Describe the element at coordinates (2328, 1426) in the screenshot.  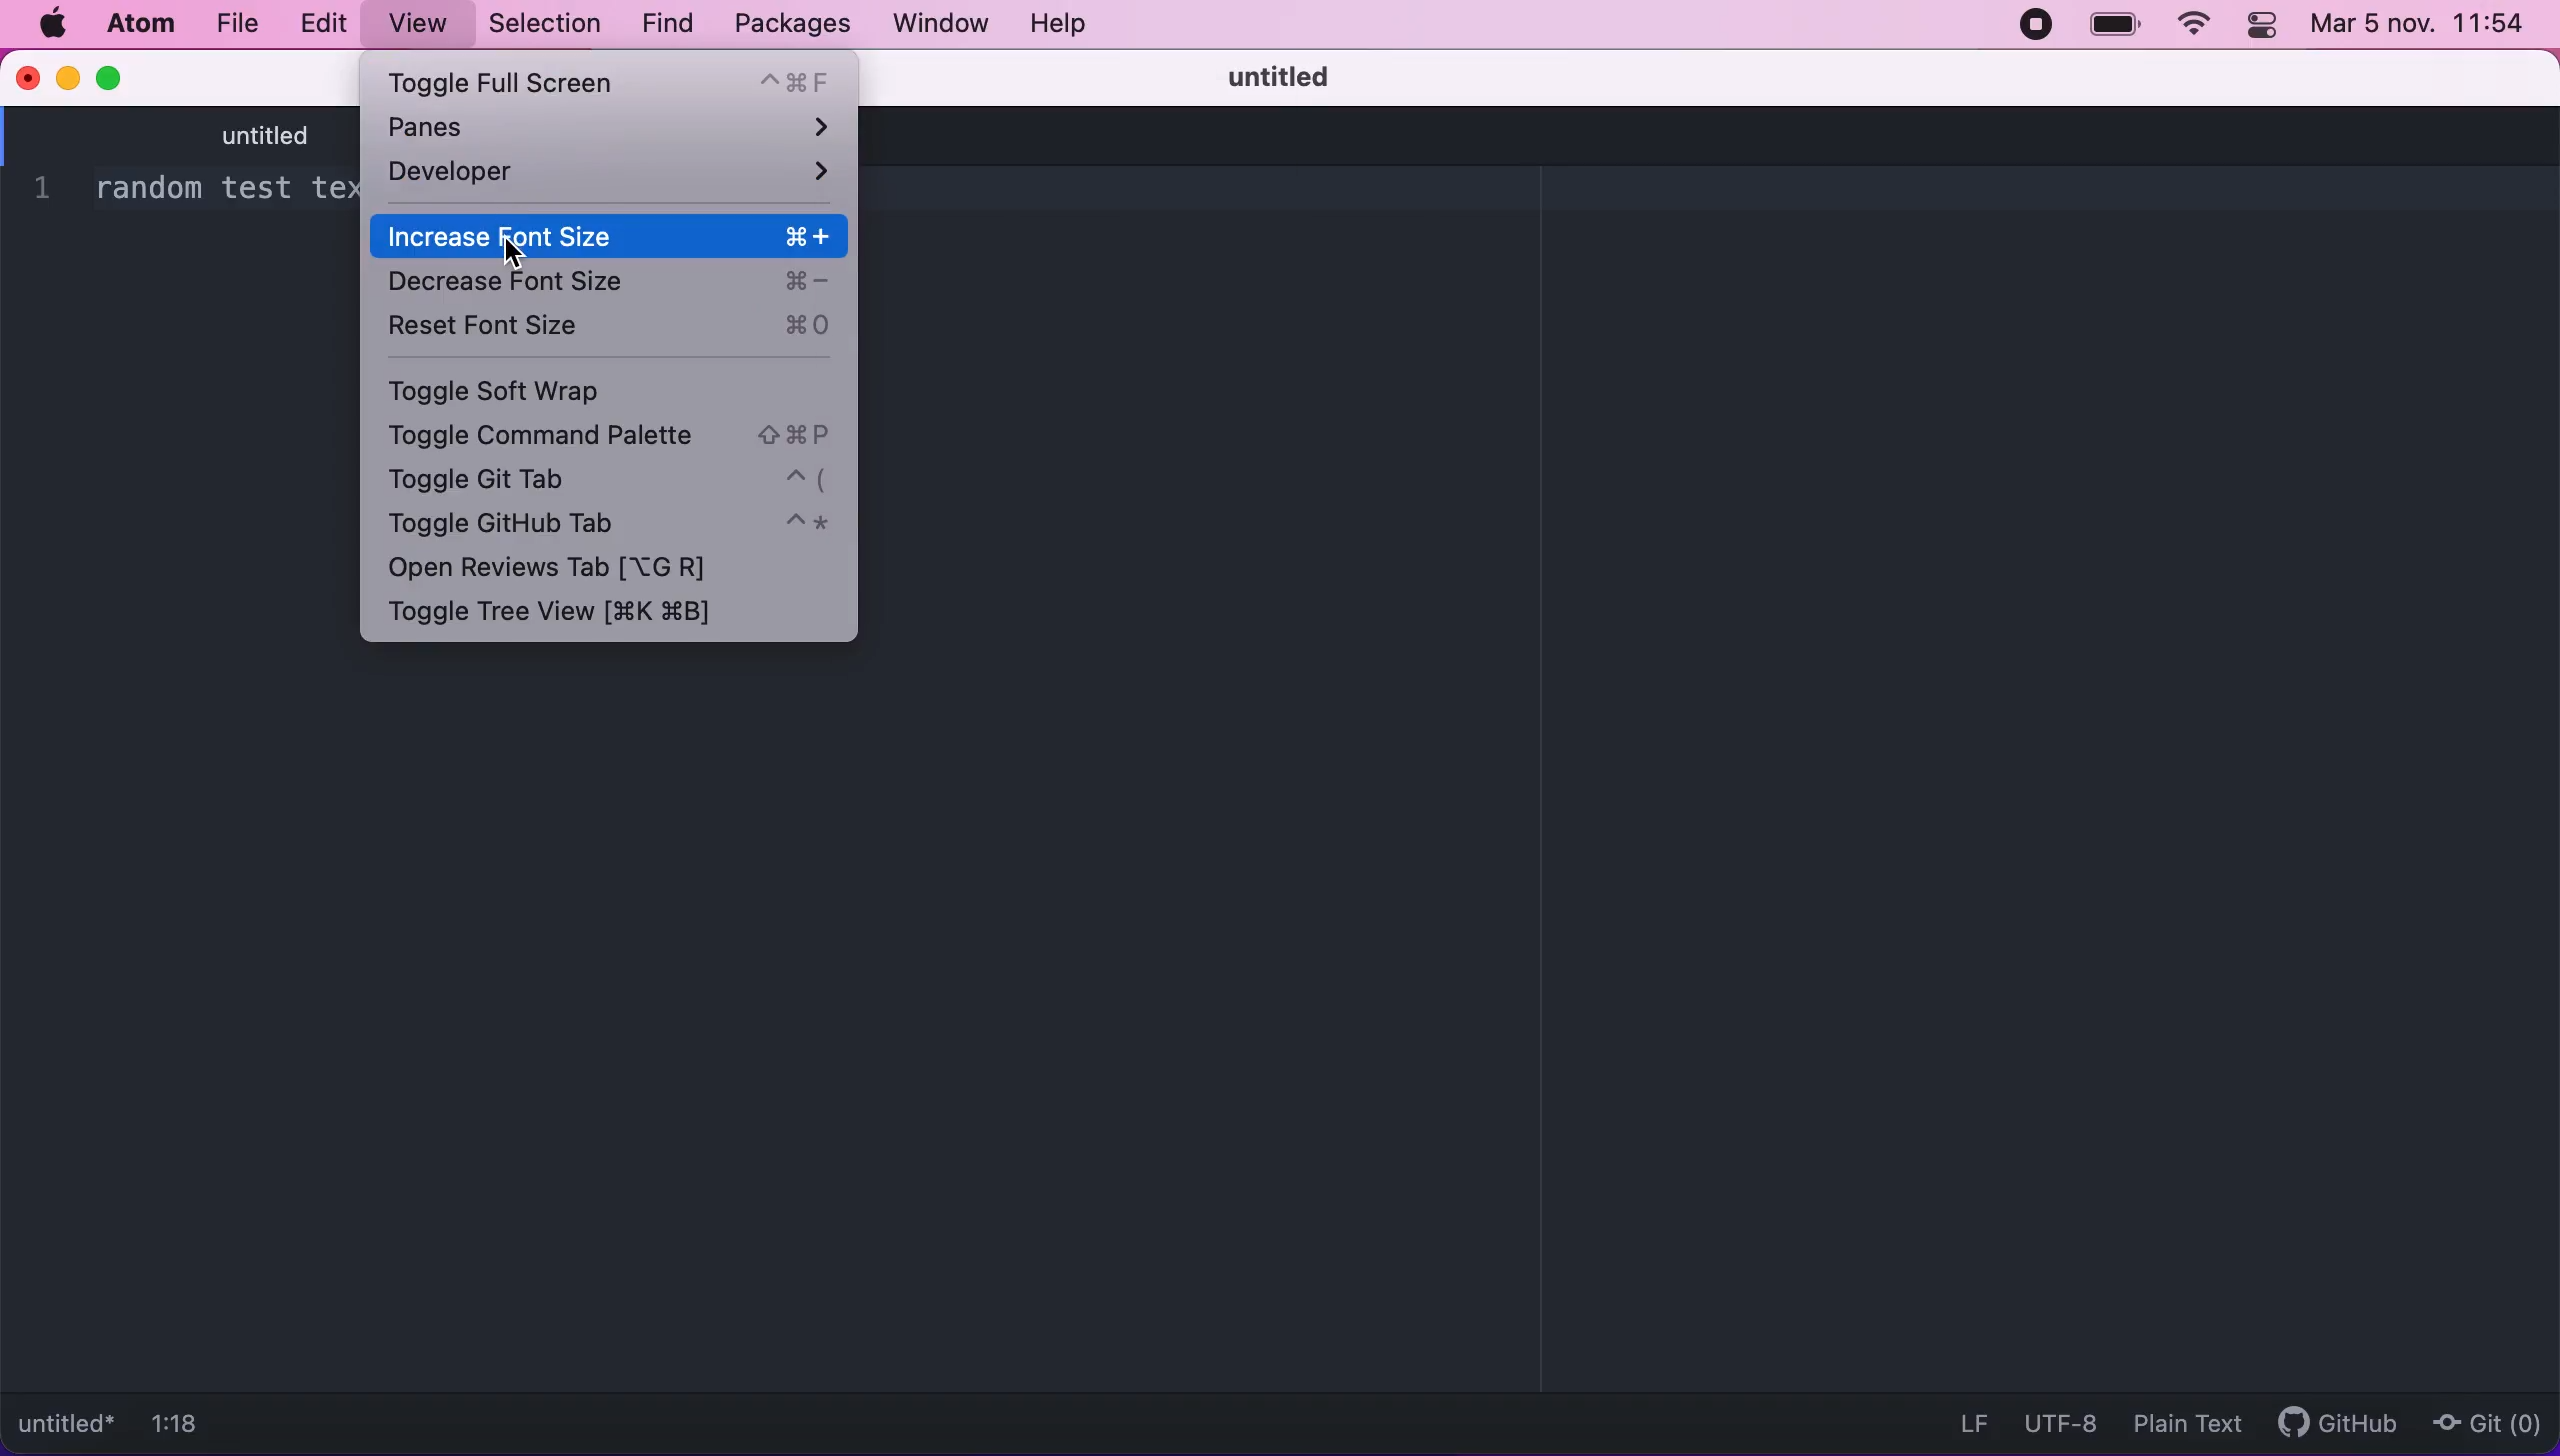
I see `github` at that location.